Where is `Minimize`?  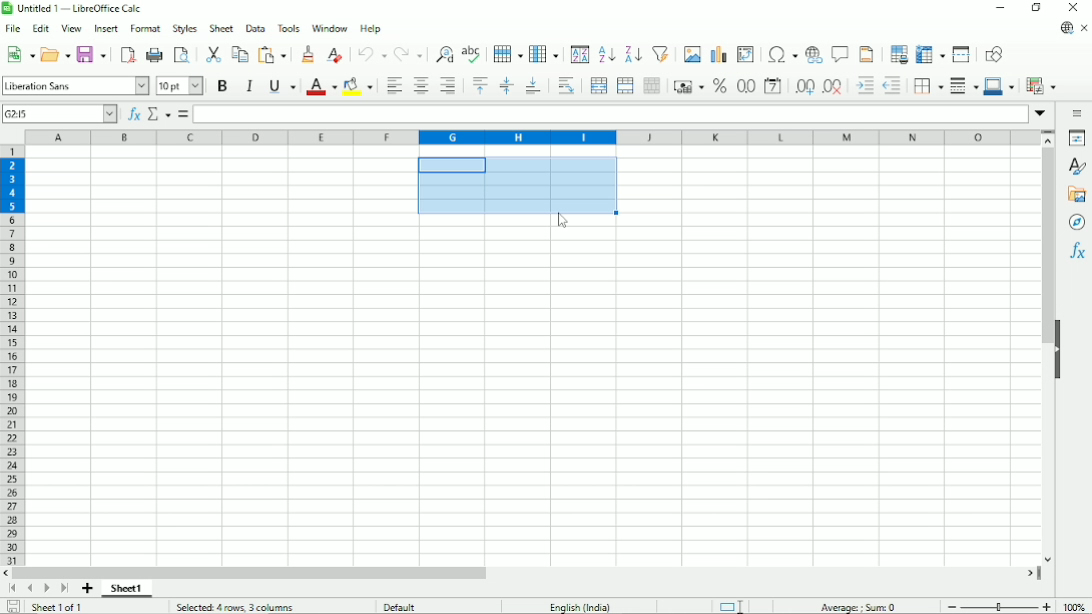
Minimize is located at coordinates (1001, 9).